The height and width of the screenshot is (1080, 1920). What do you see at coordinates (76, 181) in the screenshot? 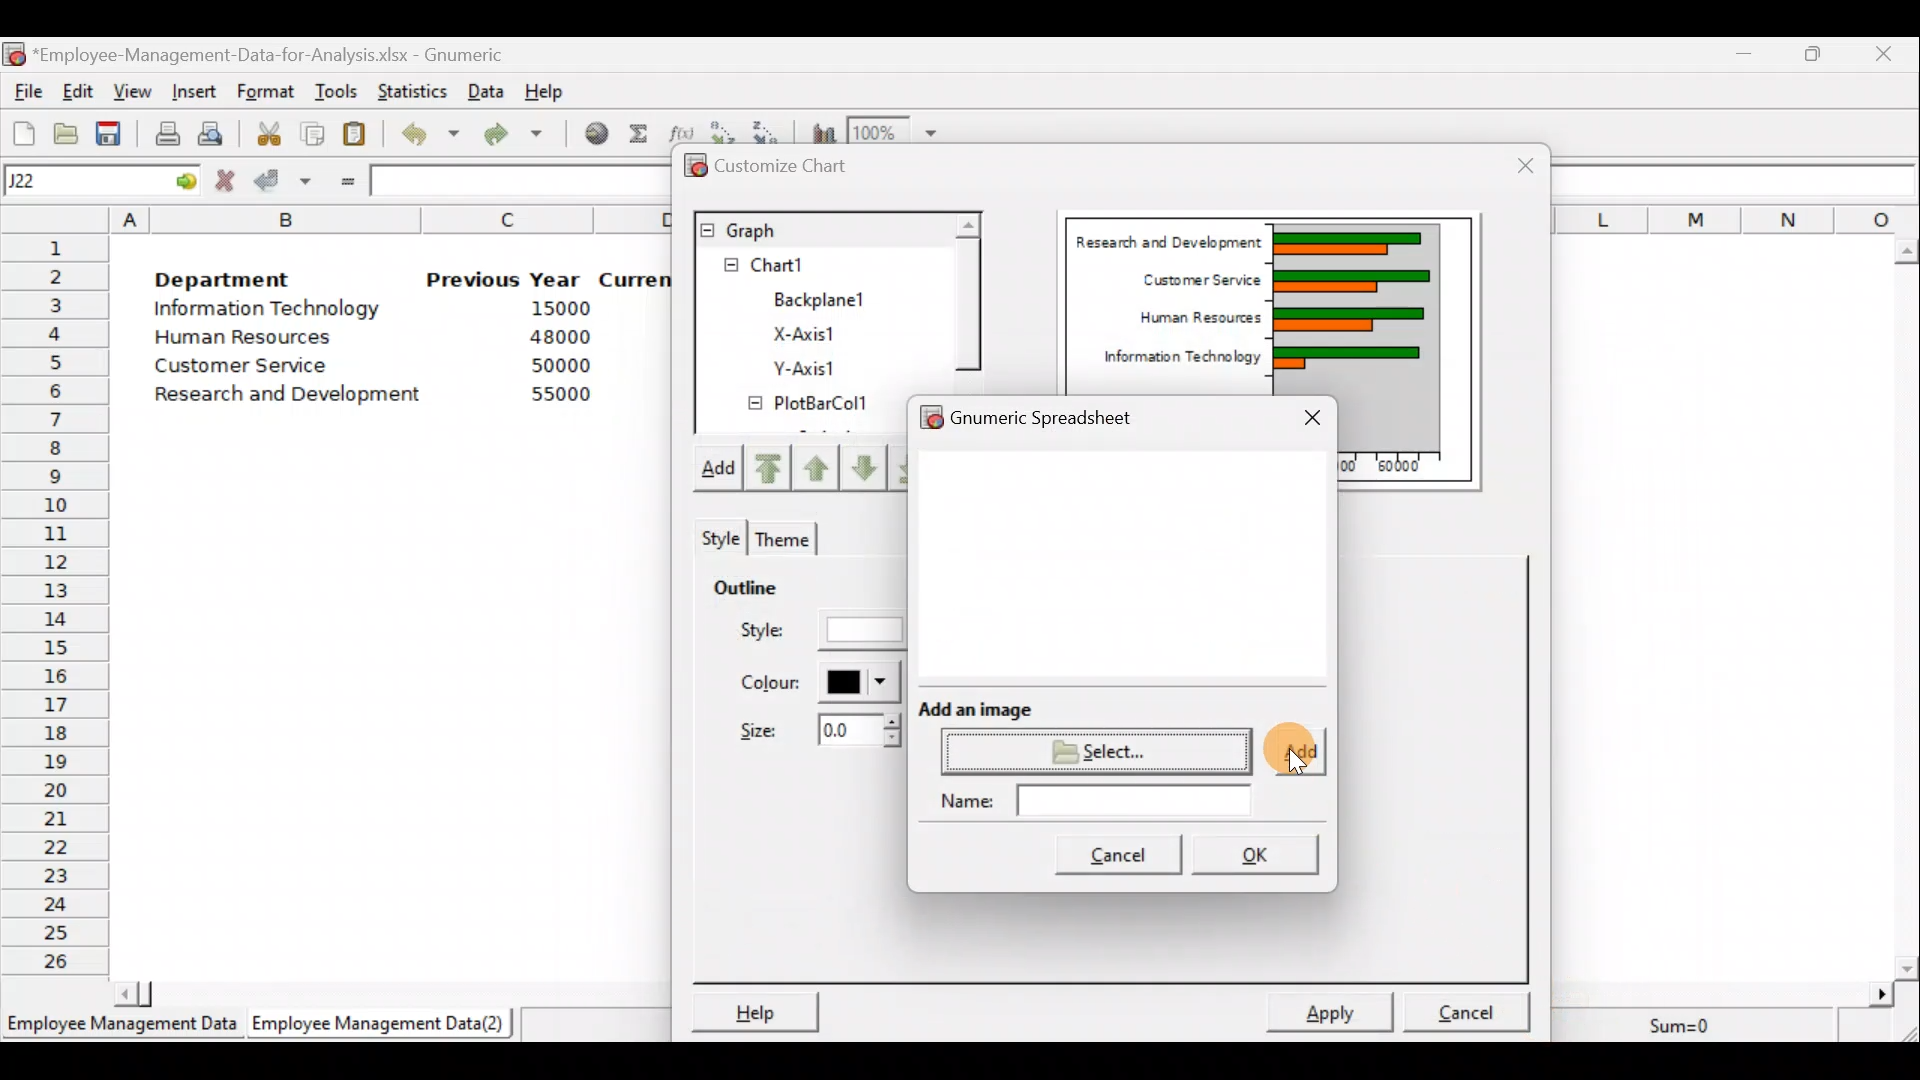
I see `Cell name J22` at bounding box center [76, 181].